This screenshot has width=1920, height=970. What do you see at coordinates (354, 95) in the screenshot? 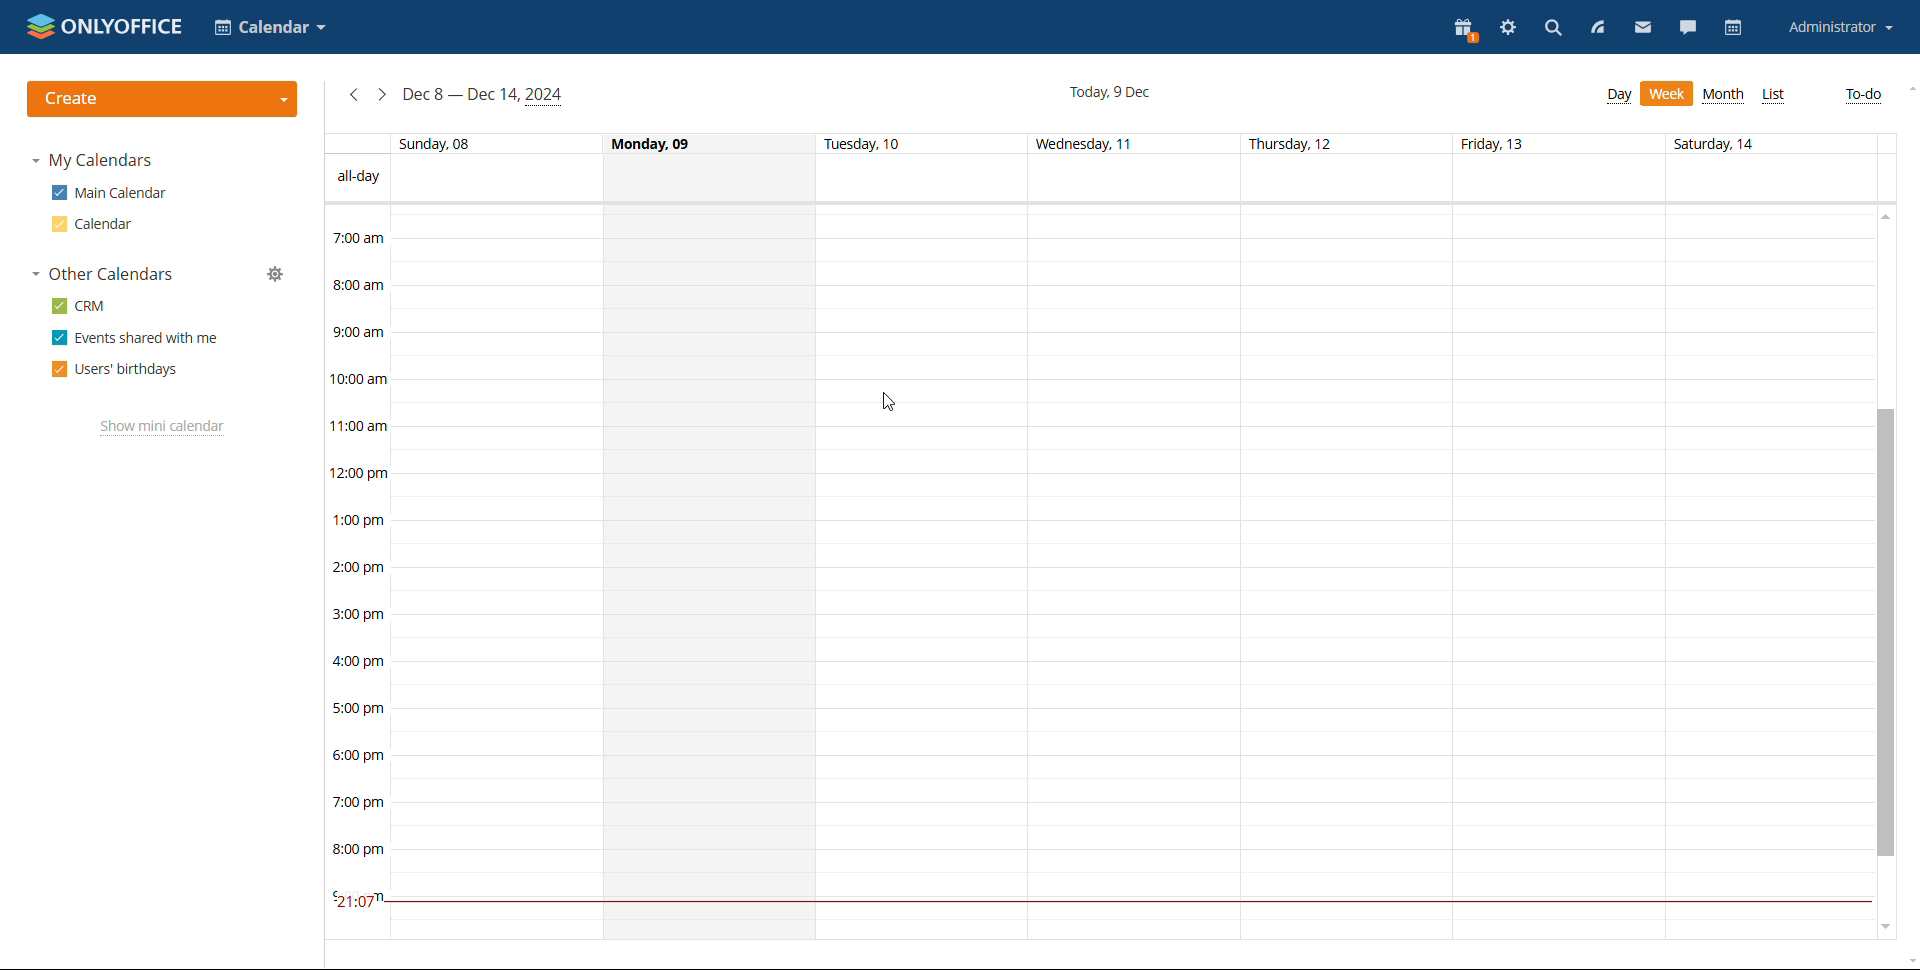
I see `previous week` at bounding box center [354, 95].